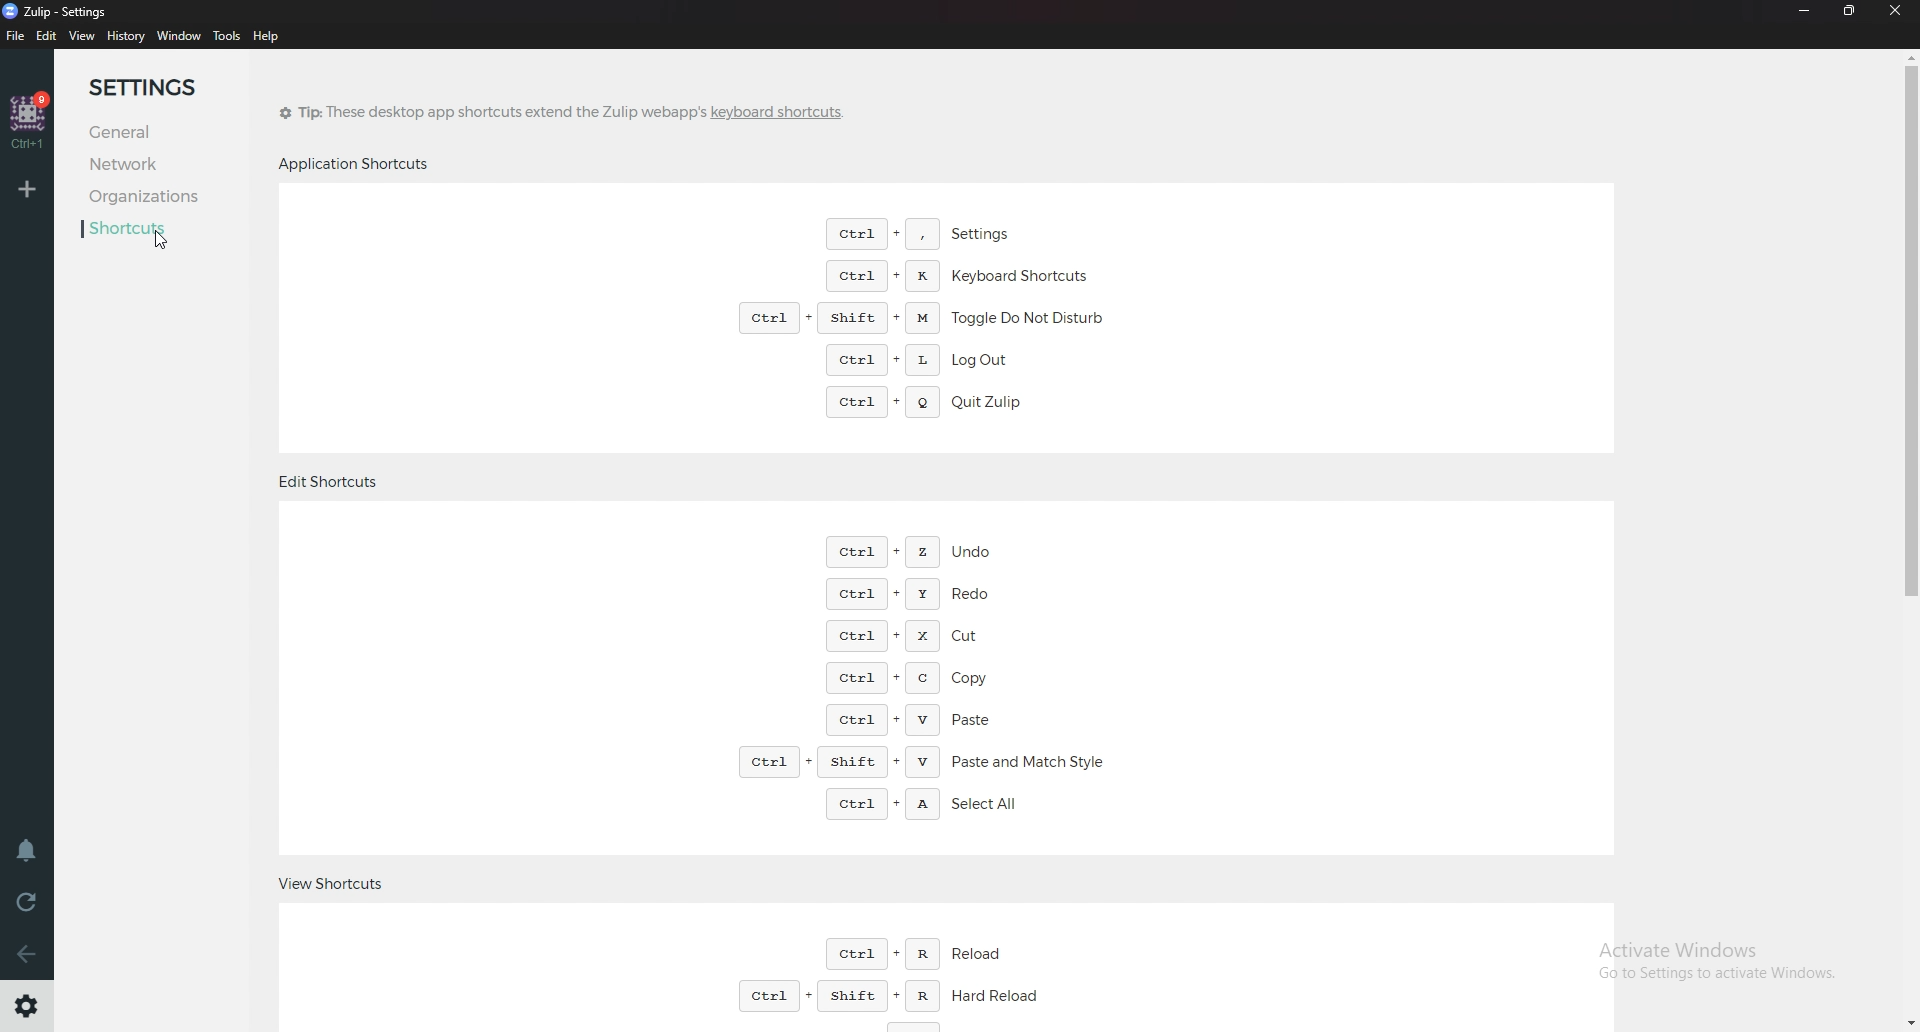 The image size is (1920, 1032). Describe the element at coordinates (919, 952) in the screenshot. I see `reload` at that location.